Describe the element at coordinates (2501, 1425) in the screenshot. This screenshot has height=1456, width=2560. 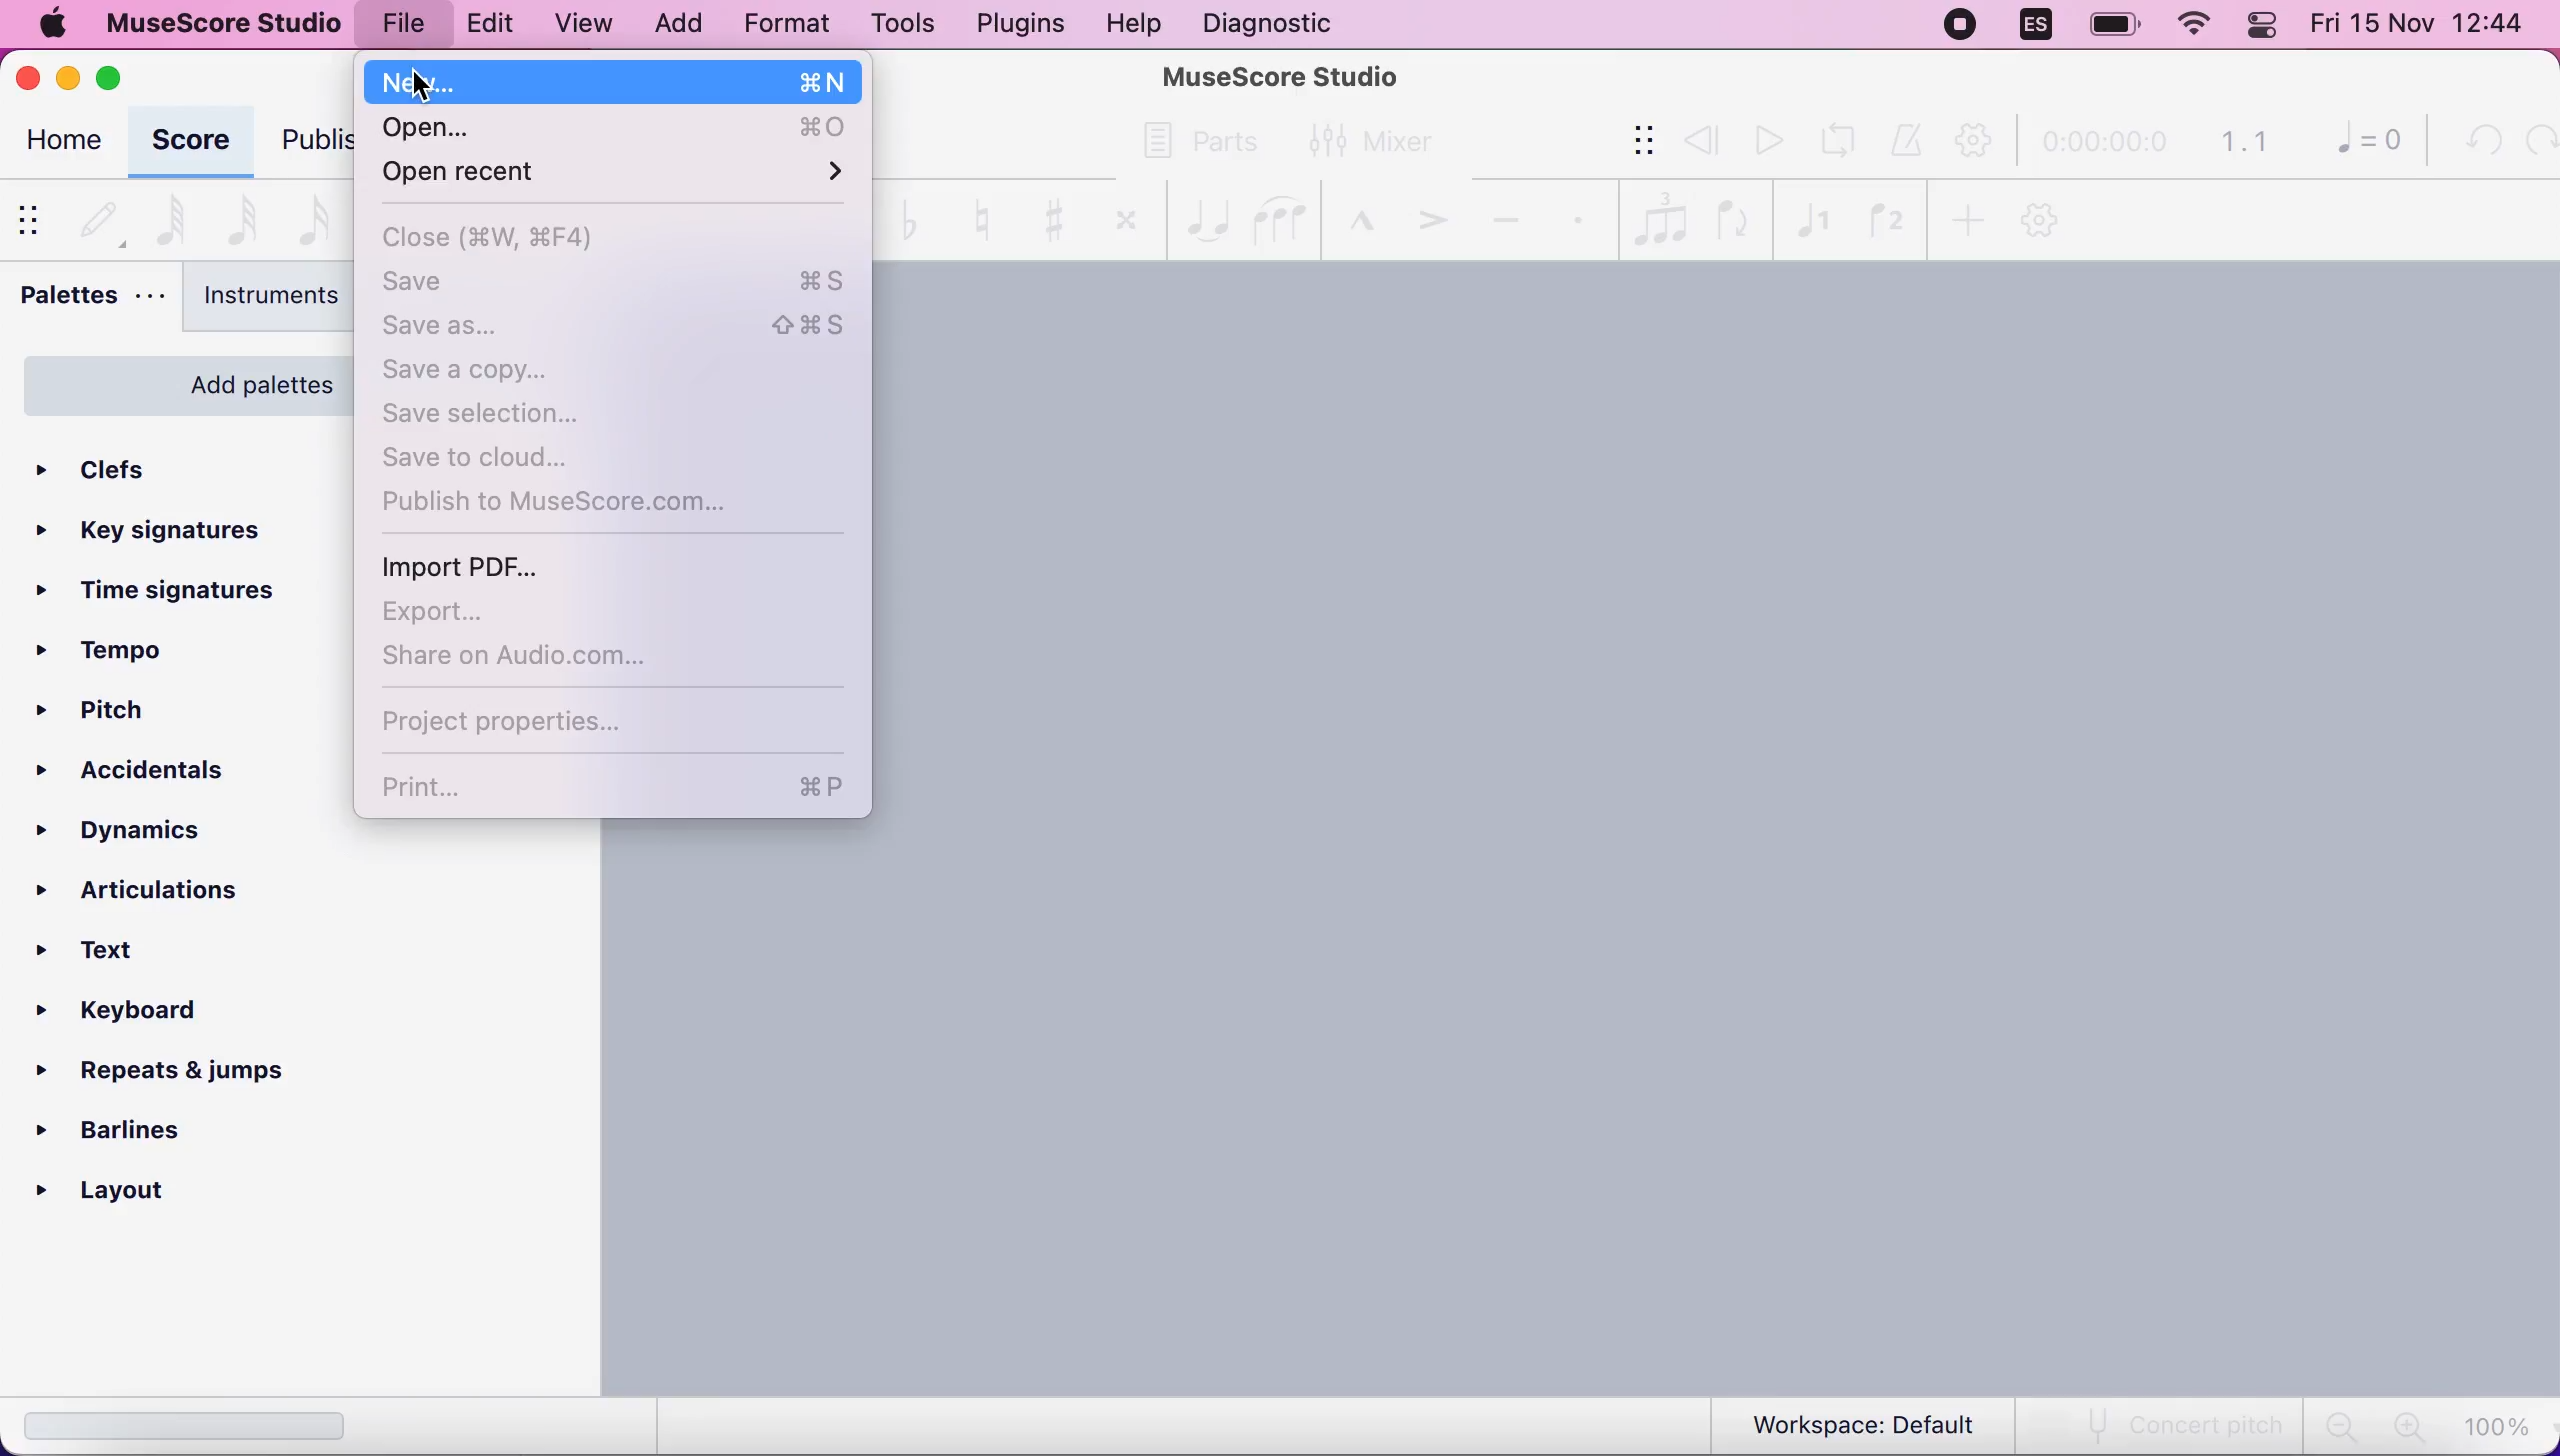
I see `100%` at that location.